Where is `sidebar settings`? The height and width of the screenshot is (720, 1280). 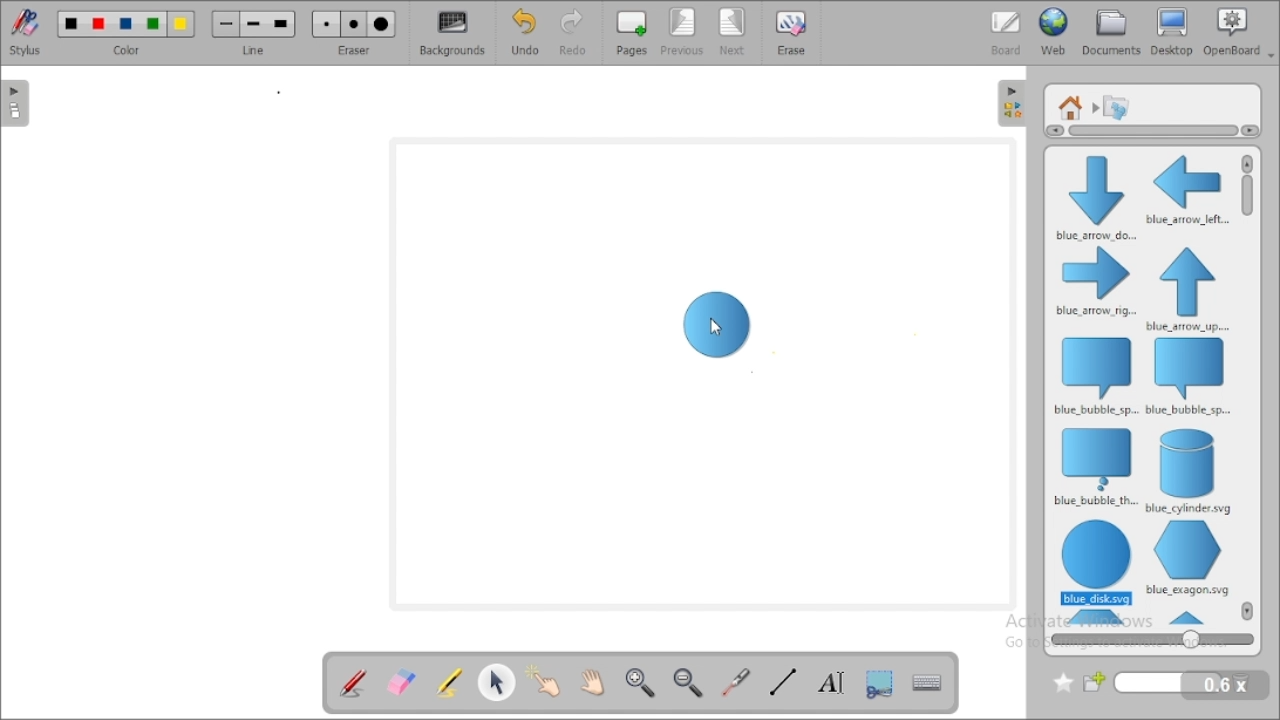
sidebar settings is located at coordinates (1012, 104).